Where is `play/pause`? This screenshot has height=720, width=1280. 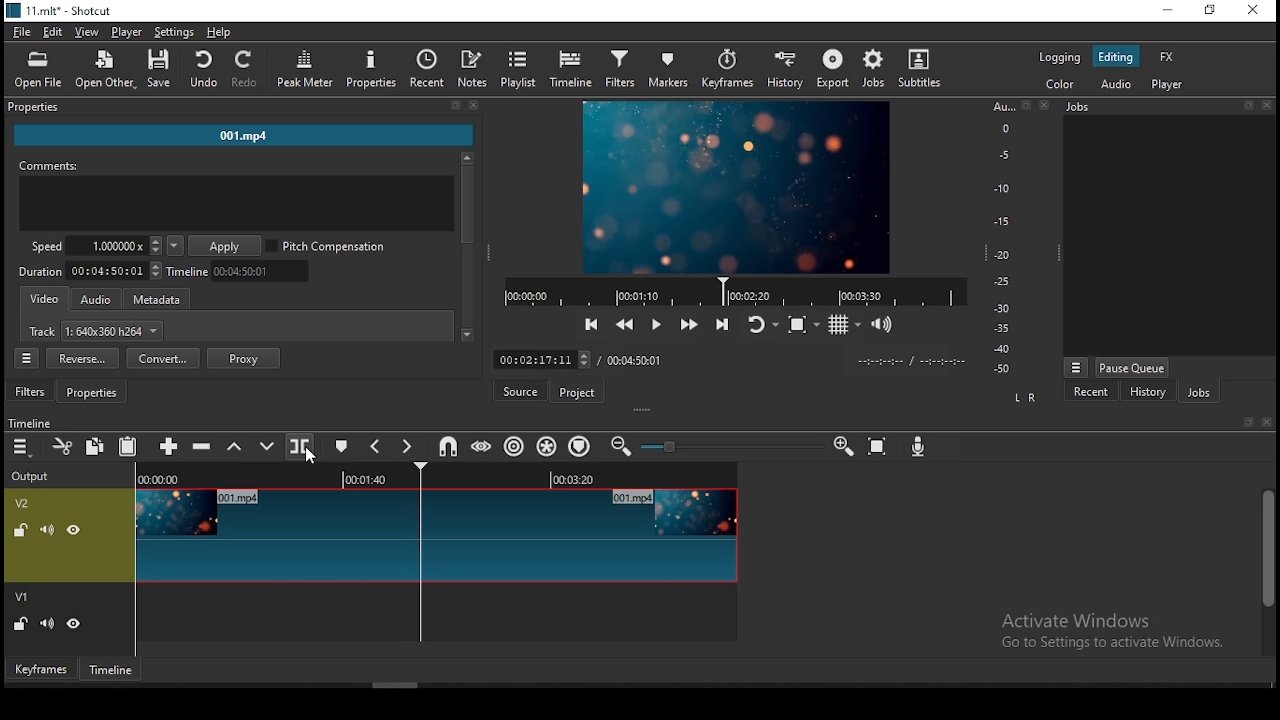
play/pause is located at coordinates (659, 322).